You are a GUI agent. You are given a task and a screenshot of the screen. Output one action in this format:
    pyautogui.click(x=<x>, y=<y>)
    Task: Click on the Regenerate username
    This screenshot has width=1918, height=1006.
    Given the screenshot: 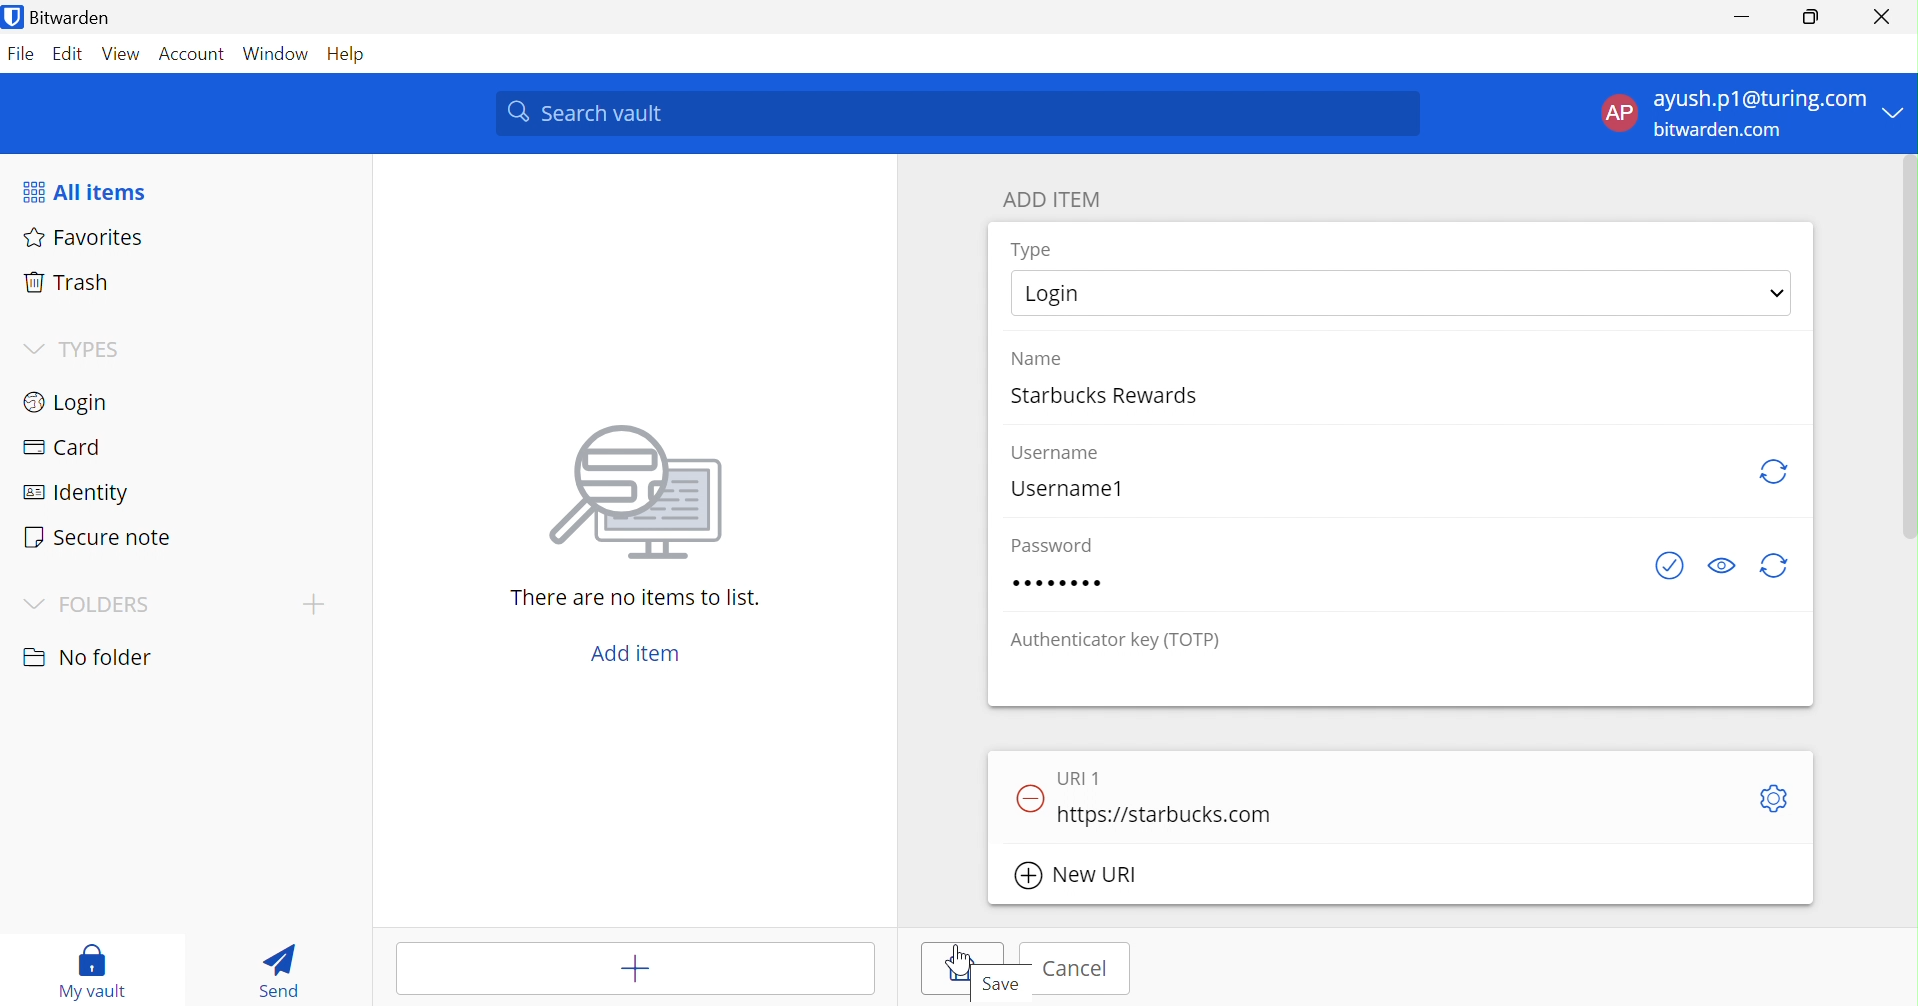 What is the action you would take?
    pyautogui.click(x=1772, y=472)
    